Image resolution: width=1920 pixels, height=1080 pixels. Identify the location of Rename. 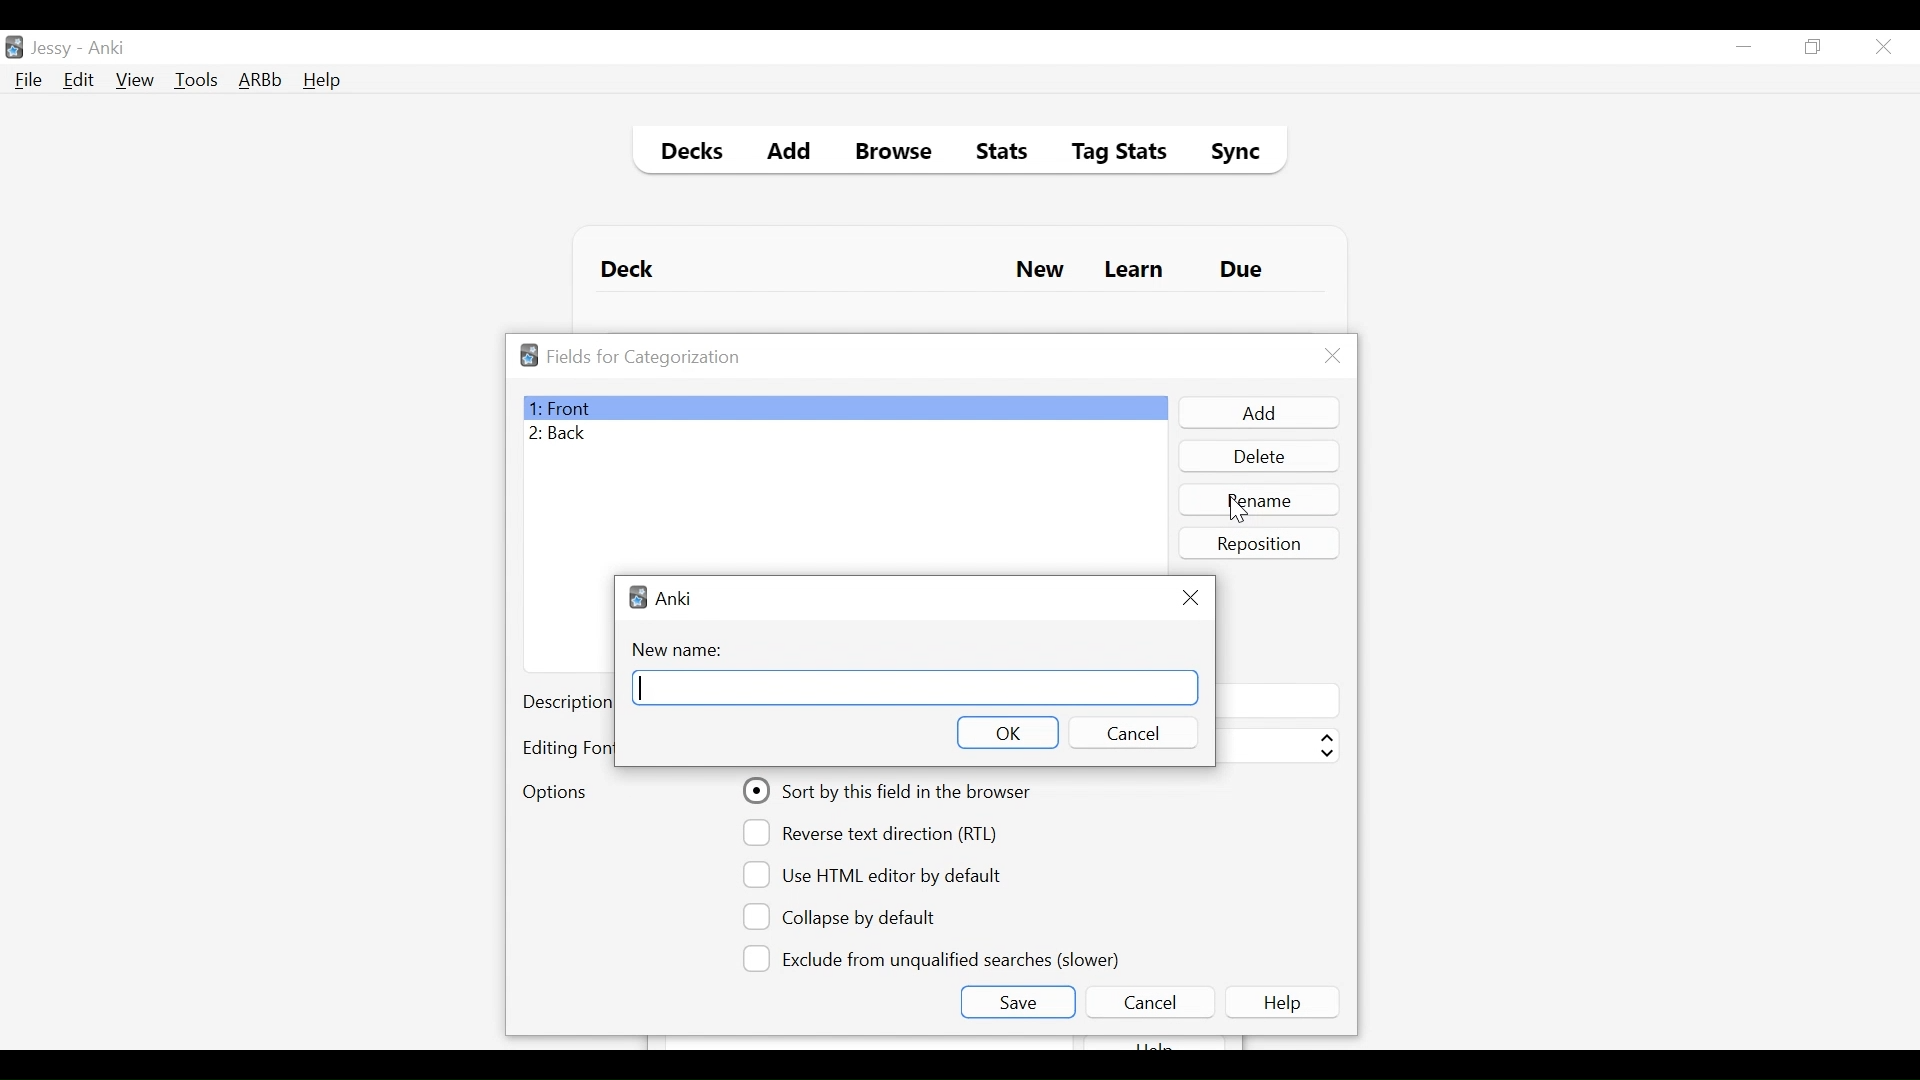
(1261, 499).